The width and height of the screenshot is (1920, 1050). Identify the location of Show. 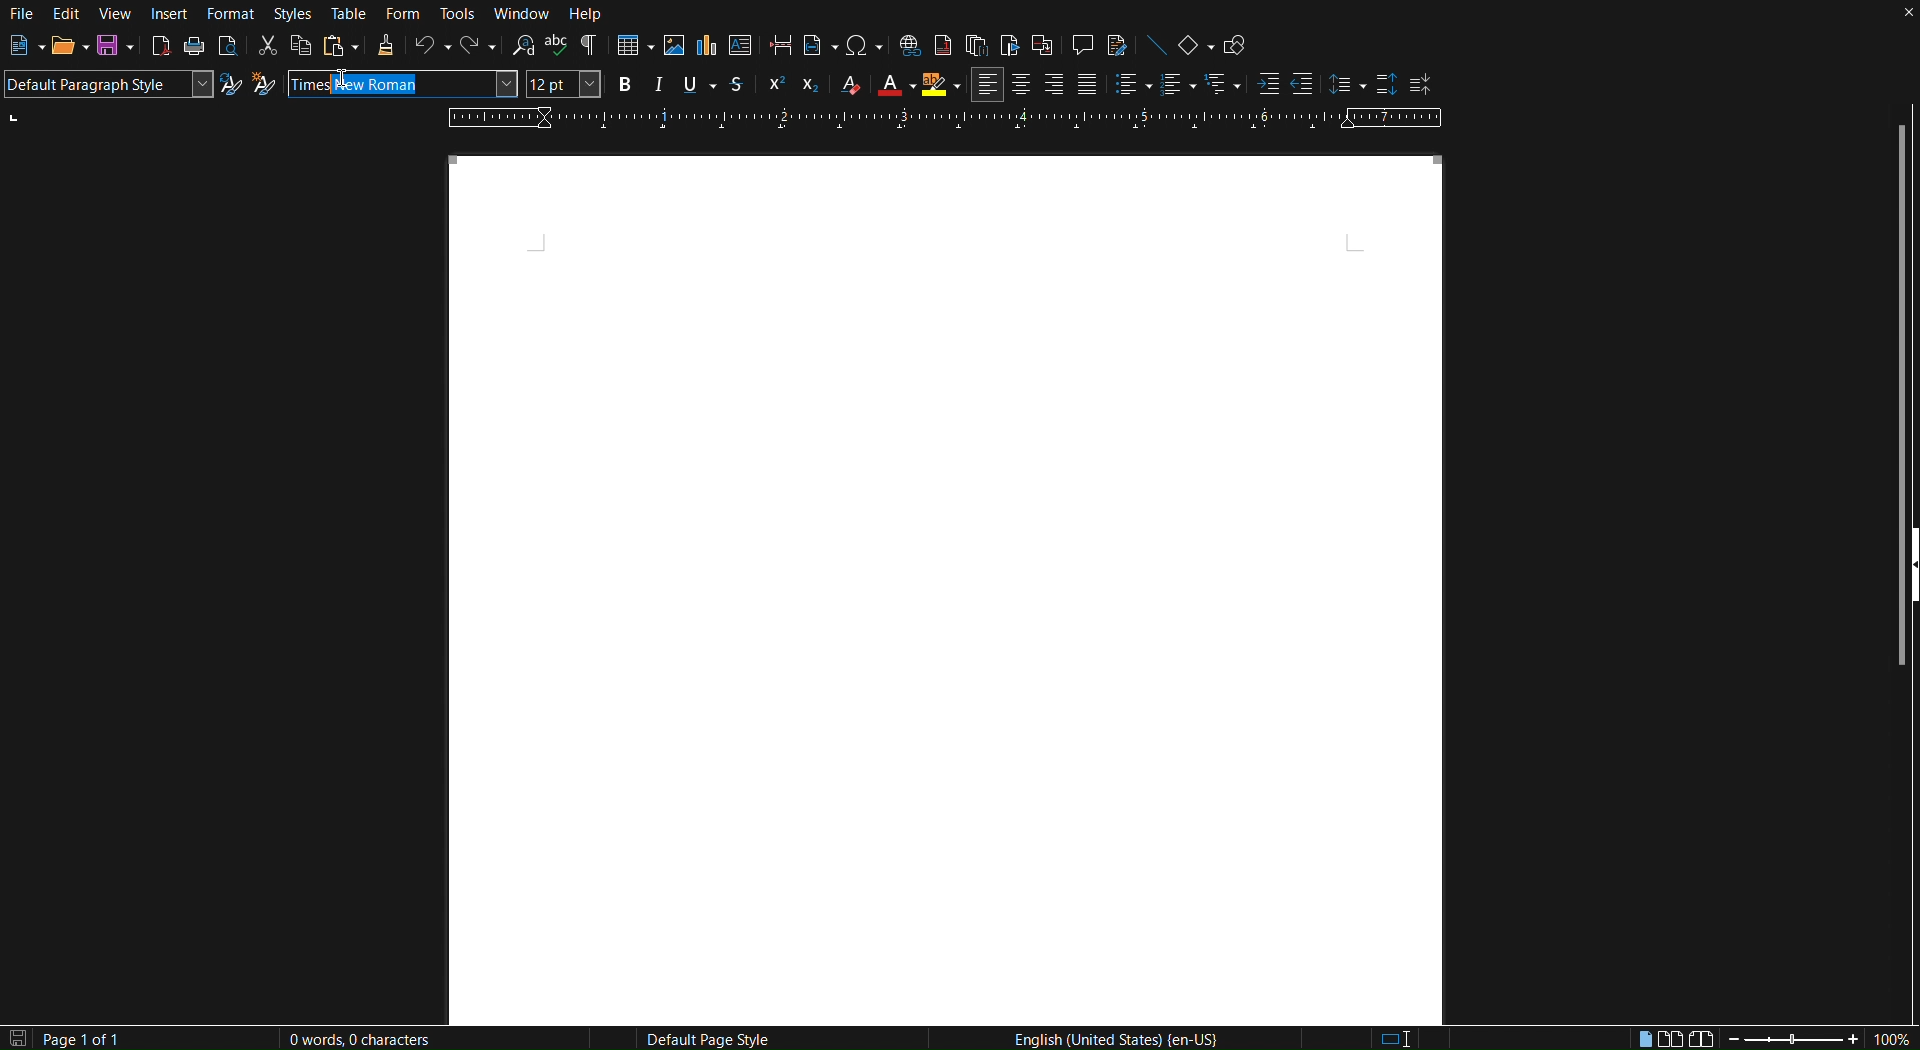
(1907, 600).